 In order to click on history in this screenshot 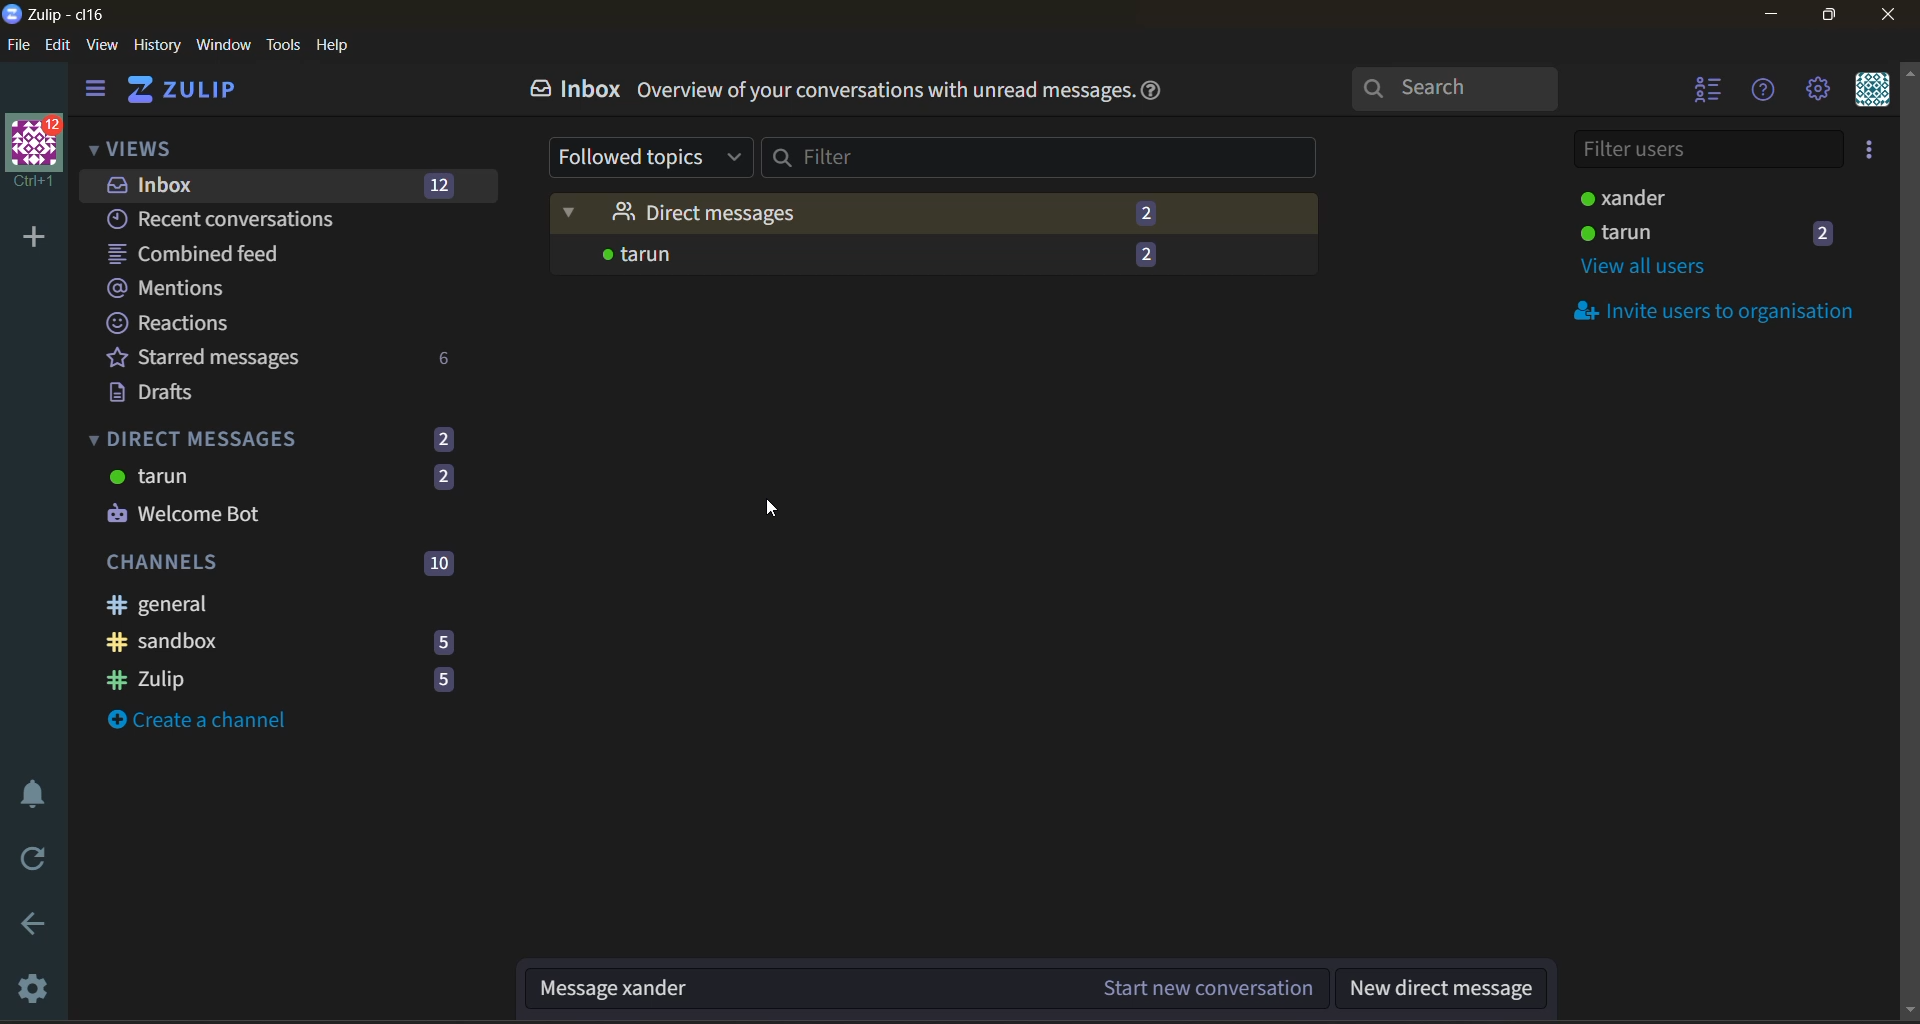, I will do `click(160, 46)`.